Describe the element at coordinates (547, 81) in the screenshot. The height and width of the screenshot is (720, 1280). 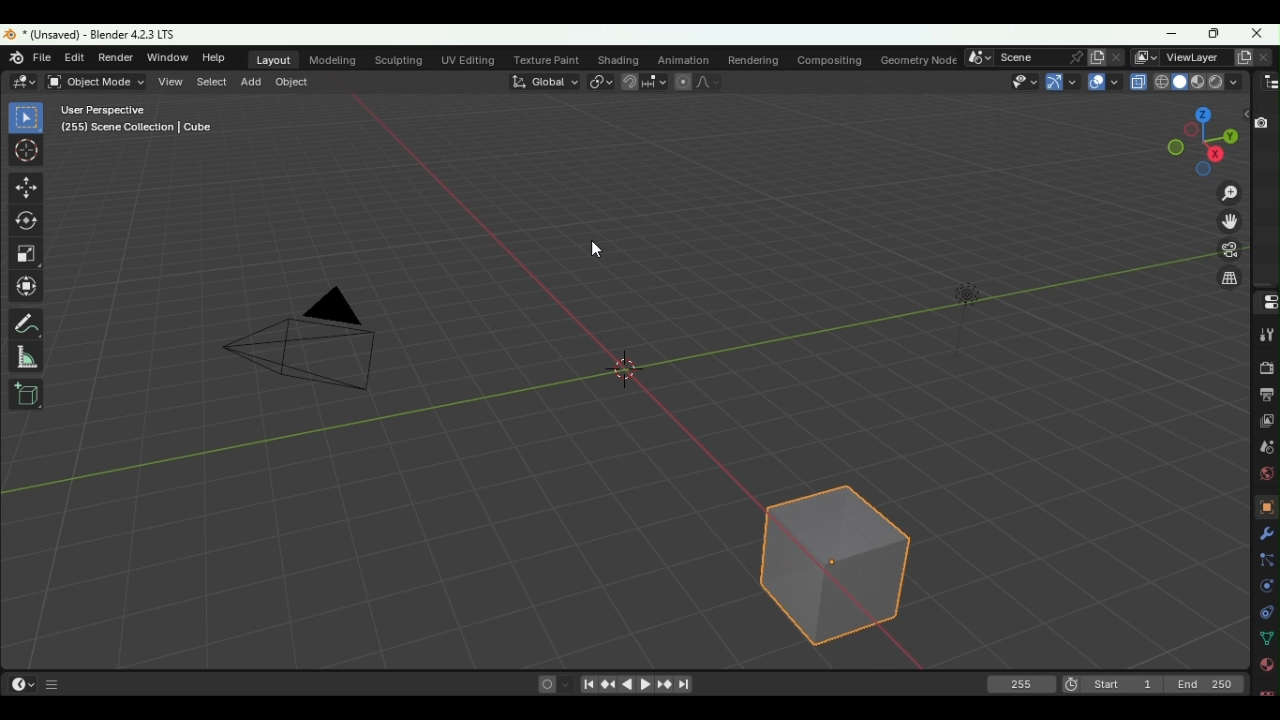
I see `Transformation orientation` at that location.